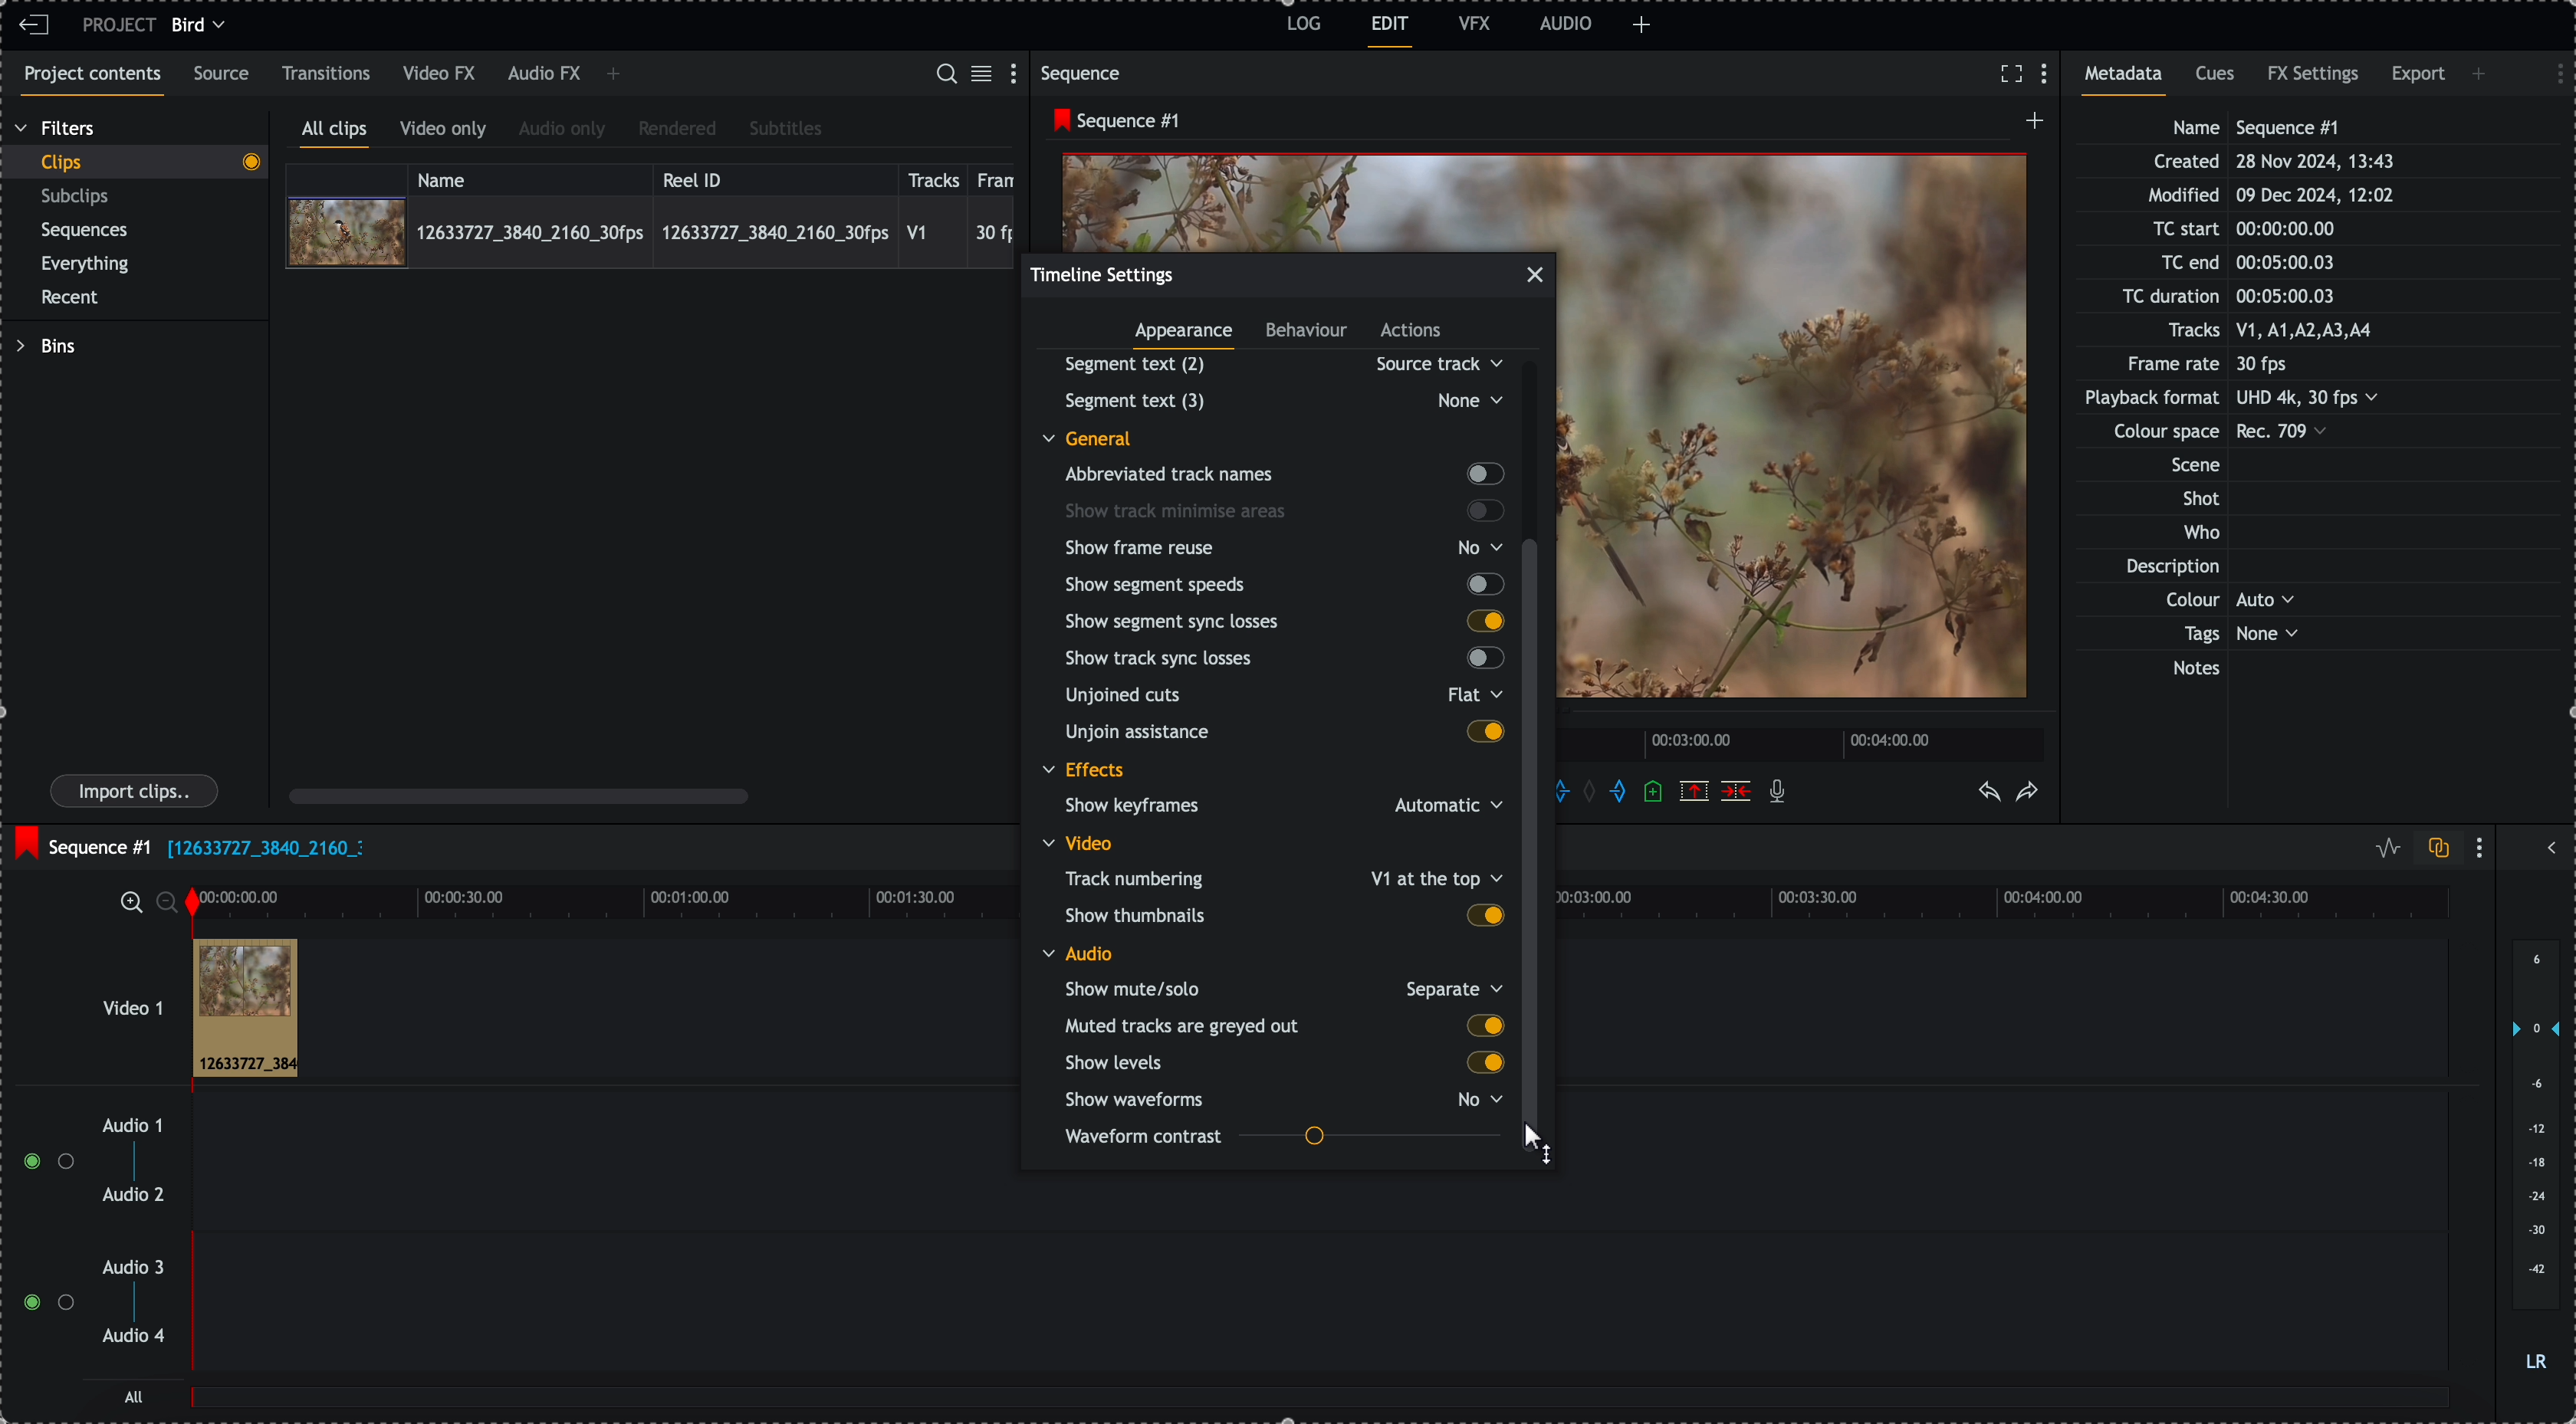  What do you see at coordinates (1391, 32) in the screenshot?
I see `edit` at bounding box center [1391, 32].